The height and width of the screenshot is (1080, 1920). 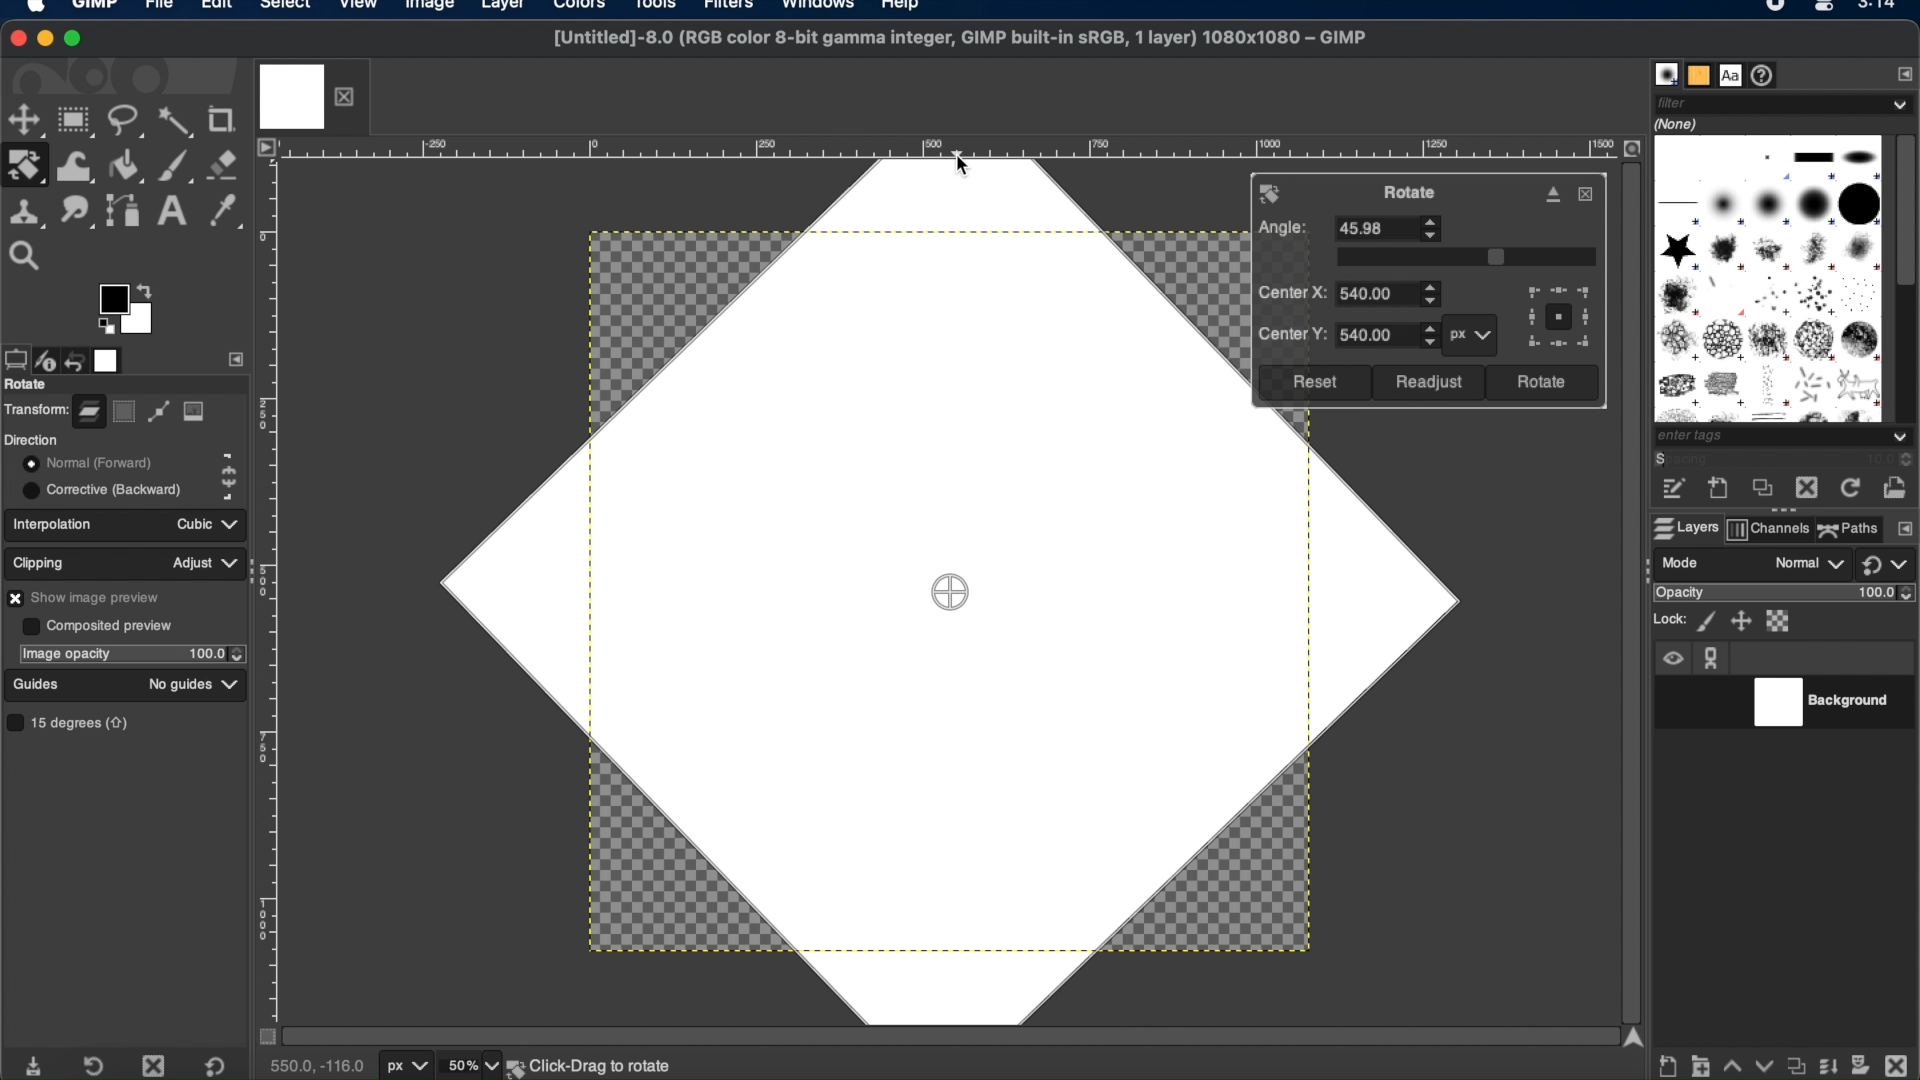 I want to click on tags dropdown, so click(x=1786, y=438).